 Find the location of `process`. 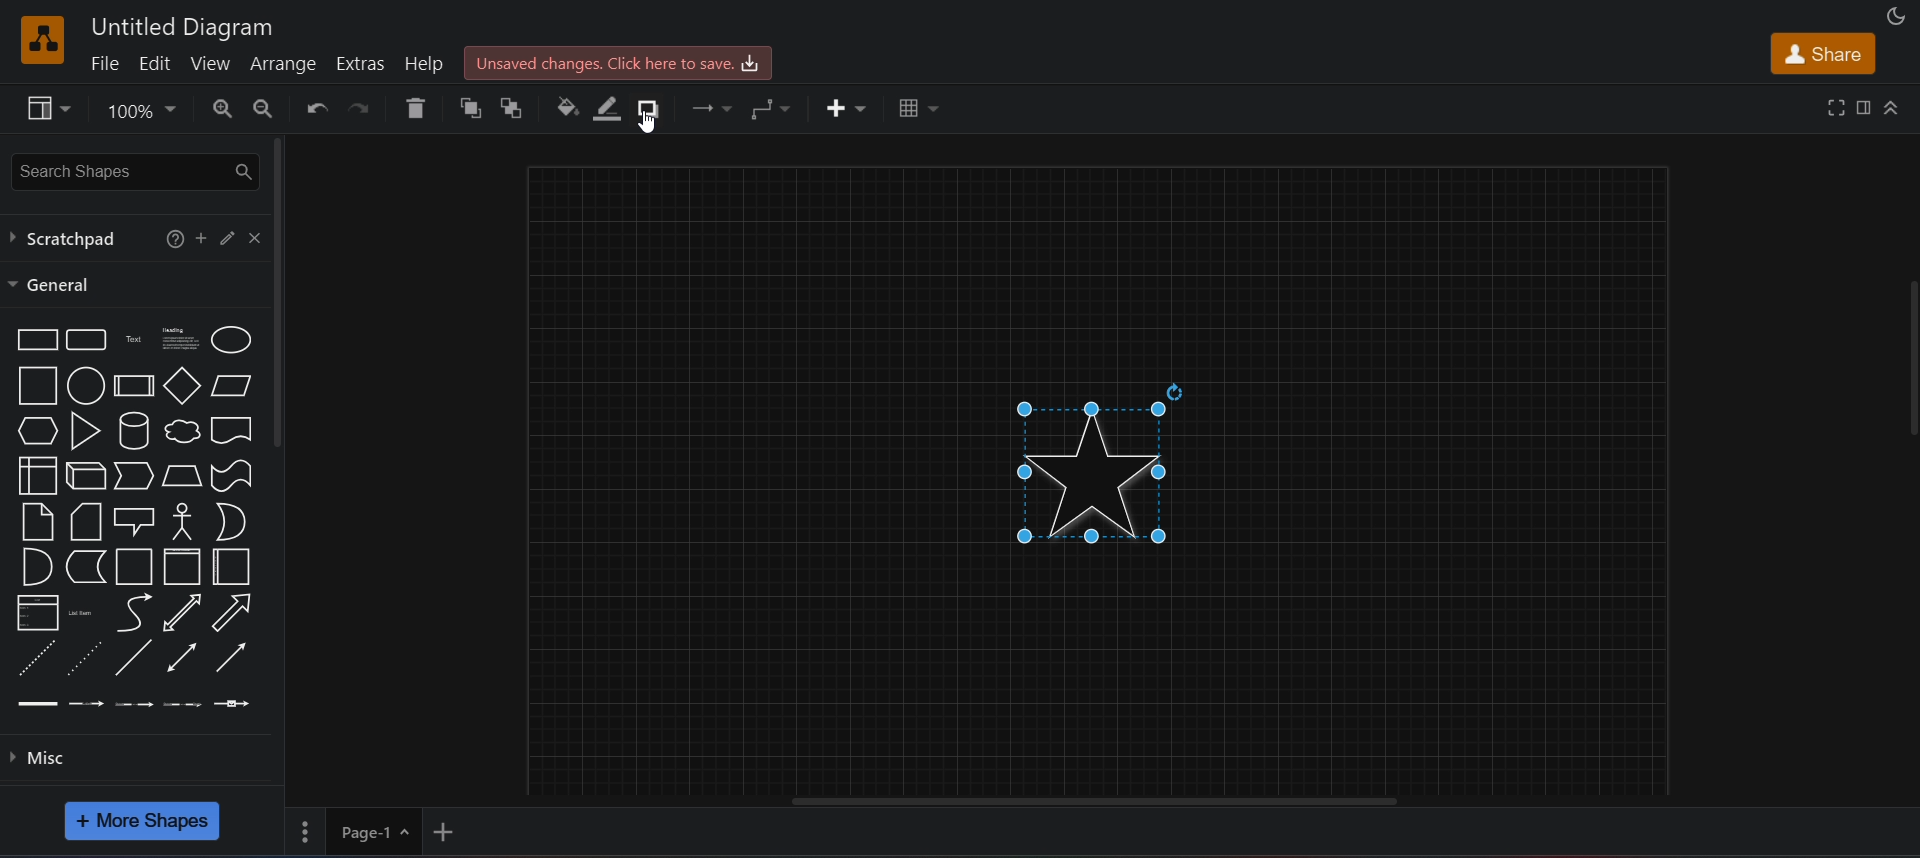

process is located at coordinates (133, 386).